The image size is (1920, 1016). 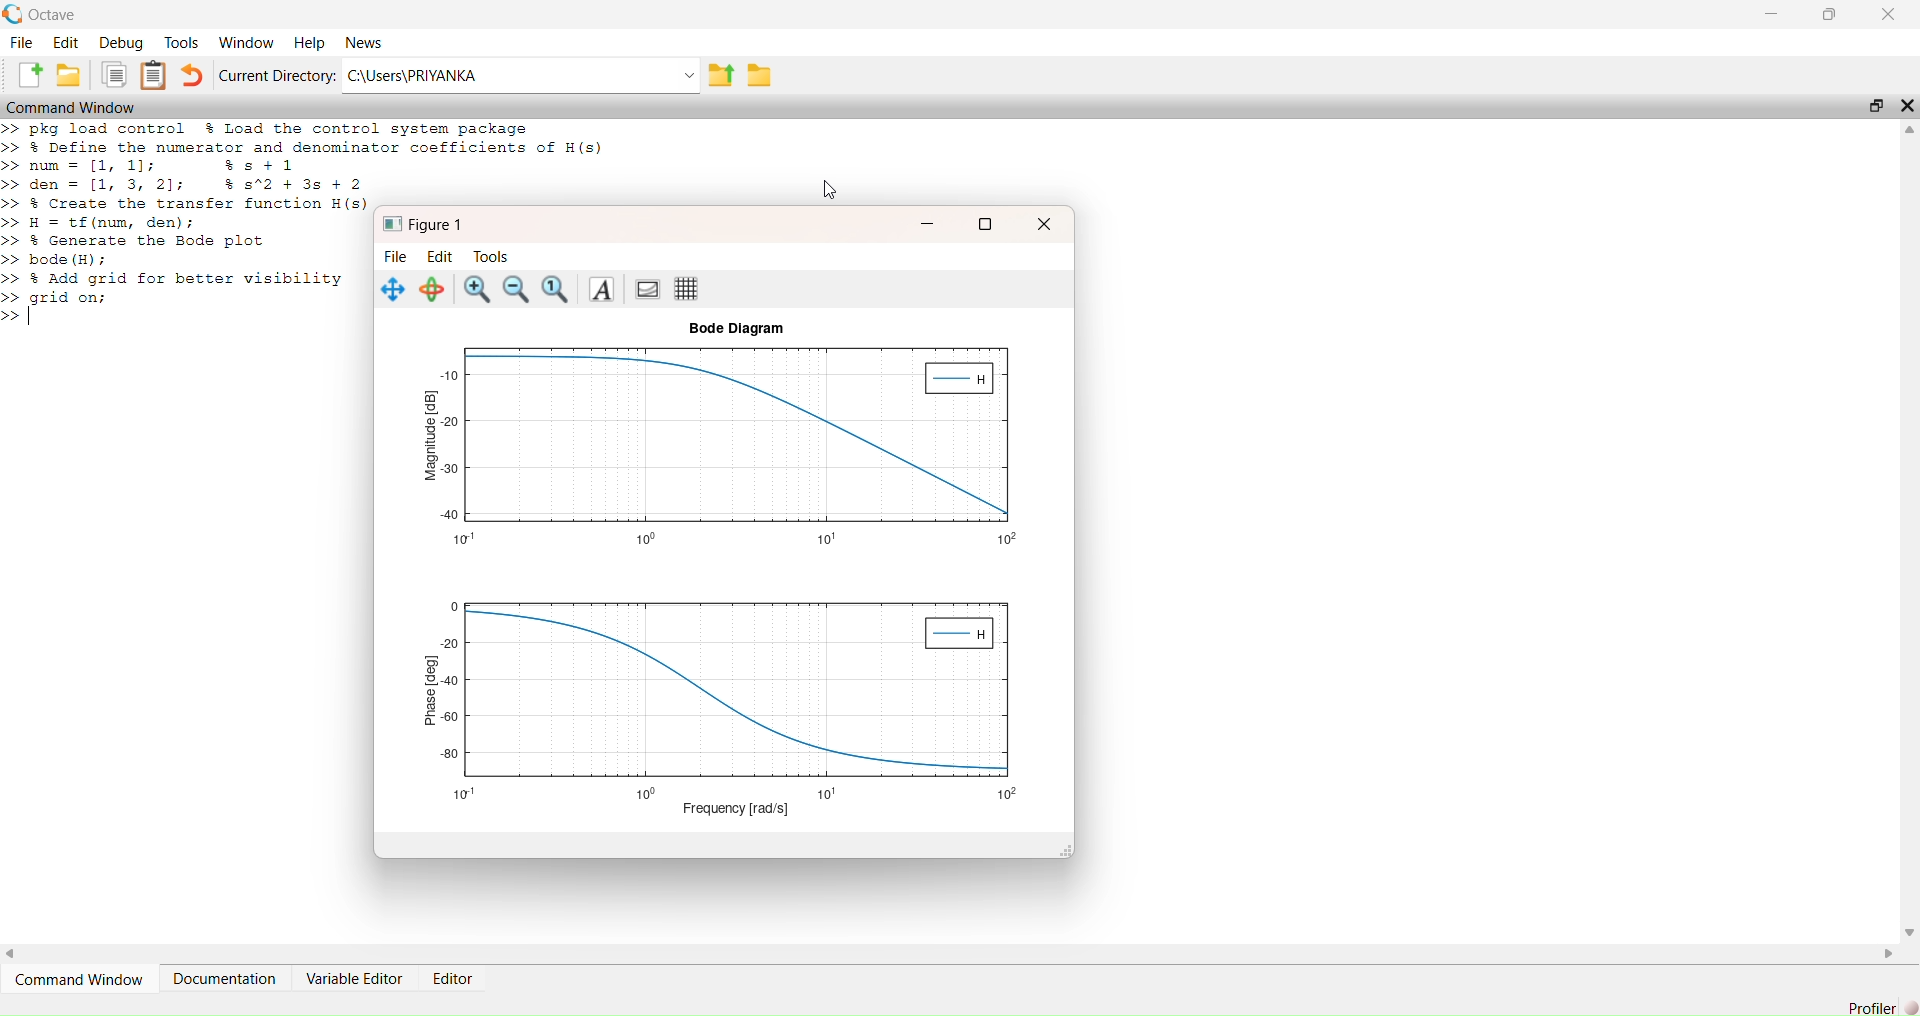 What do you see at coordinates (517, 290) in the screenshot?
I see `Zoom out` at bounding box center [517, 290].